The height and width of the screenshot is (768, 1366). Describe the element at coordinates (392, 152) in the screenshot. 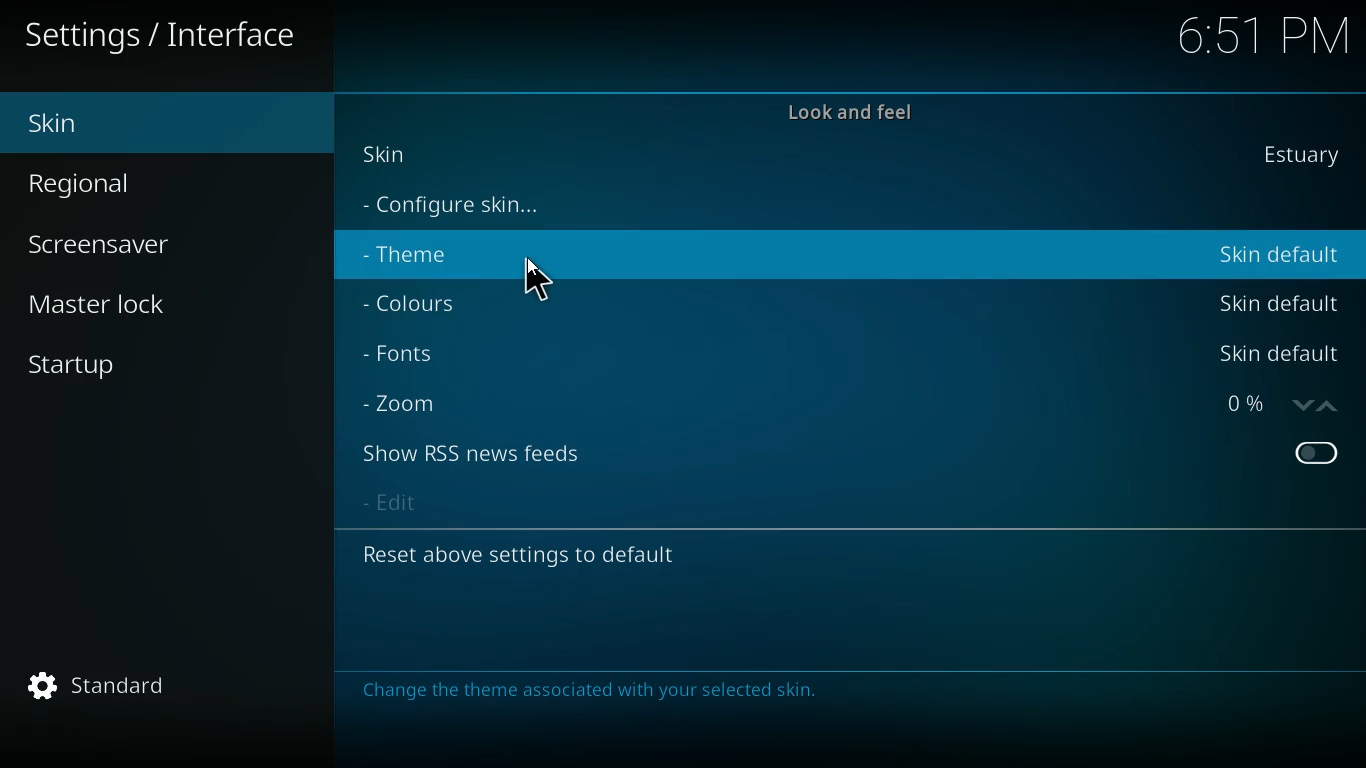

I see `skin` at that location.